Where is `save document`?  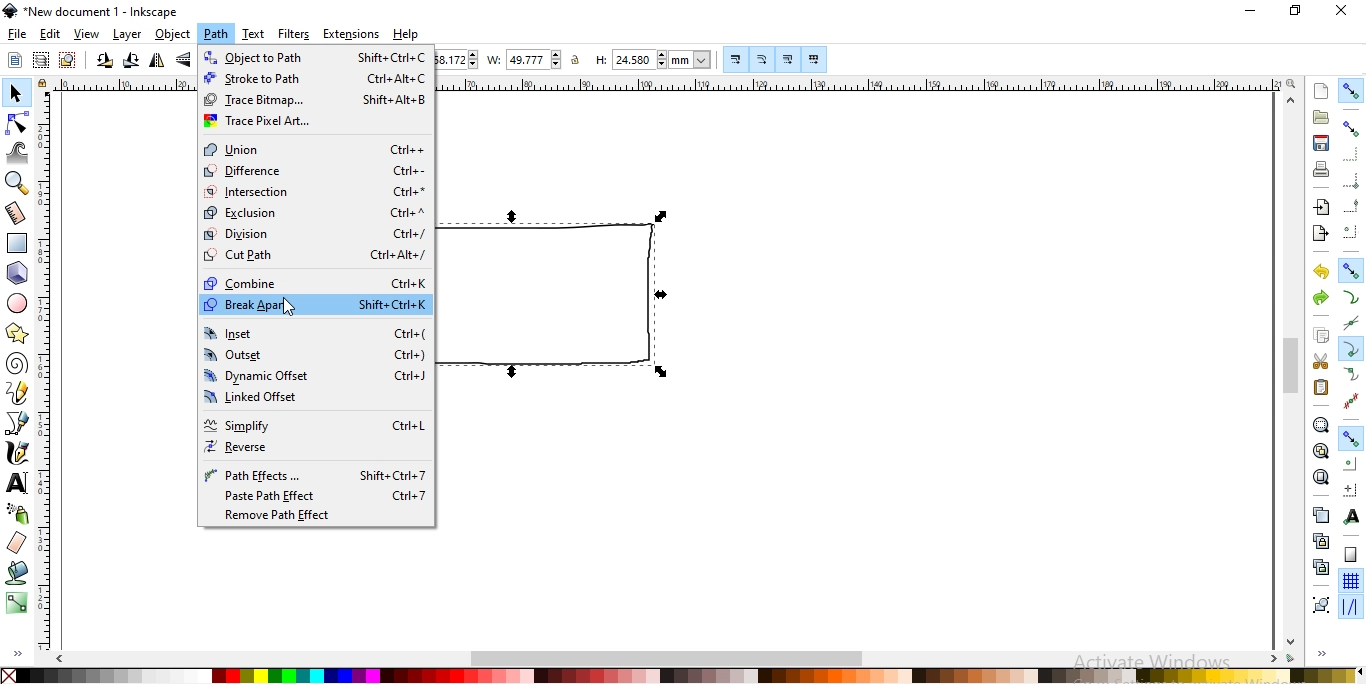
save document is located at coordinates (1320, 144).